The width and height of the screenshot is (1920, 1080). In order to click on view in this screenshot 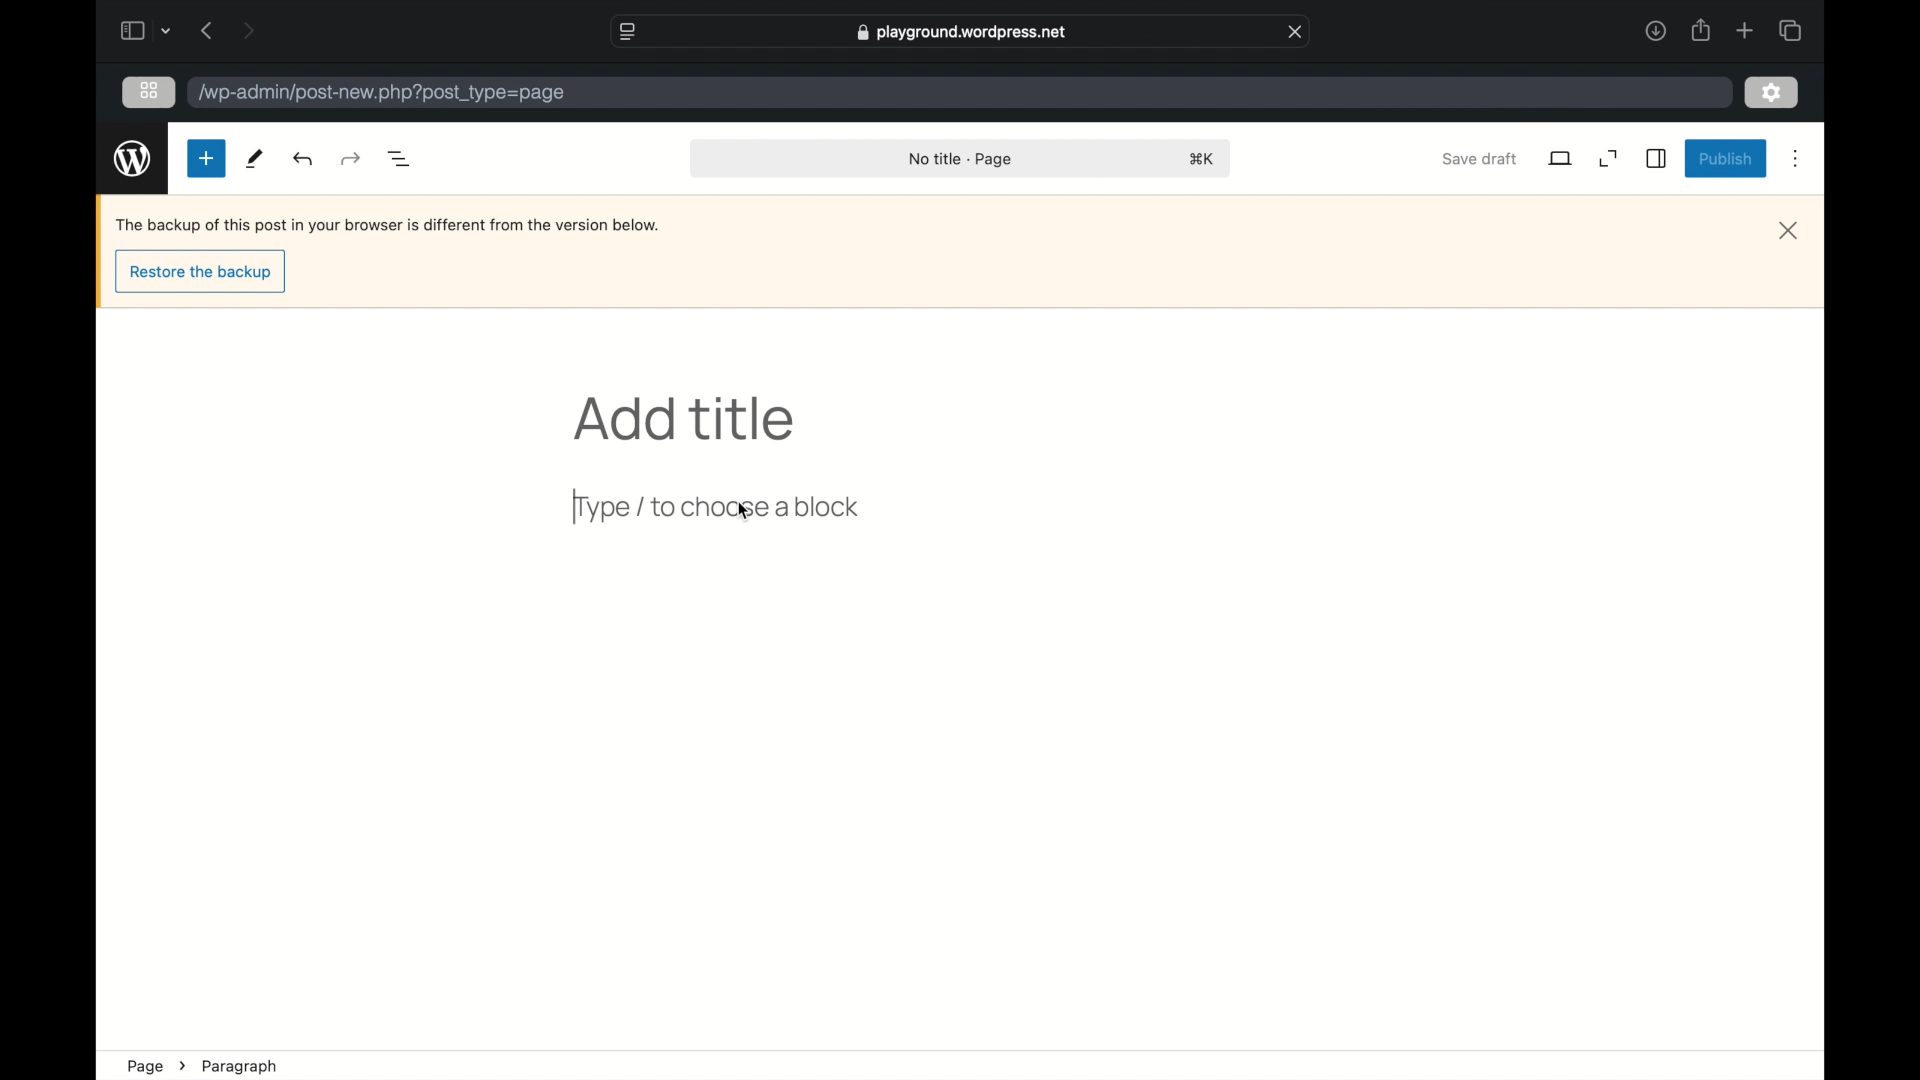, I will do `click(1561, 158)`.